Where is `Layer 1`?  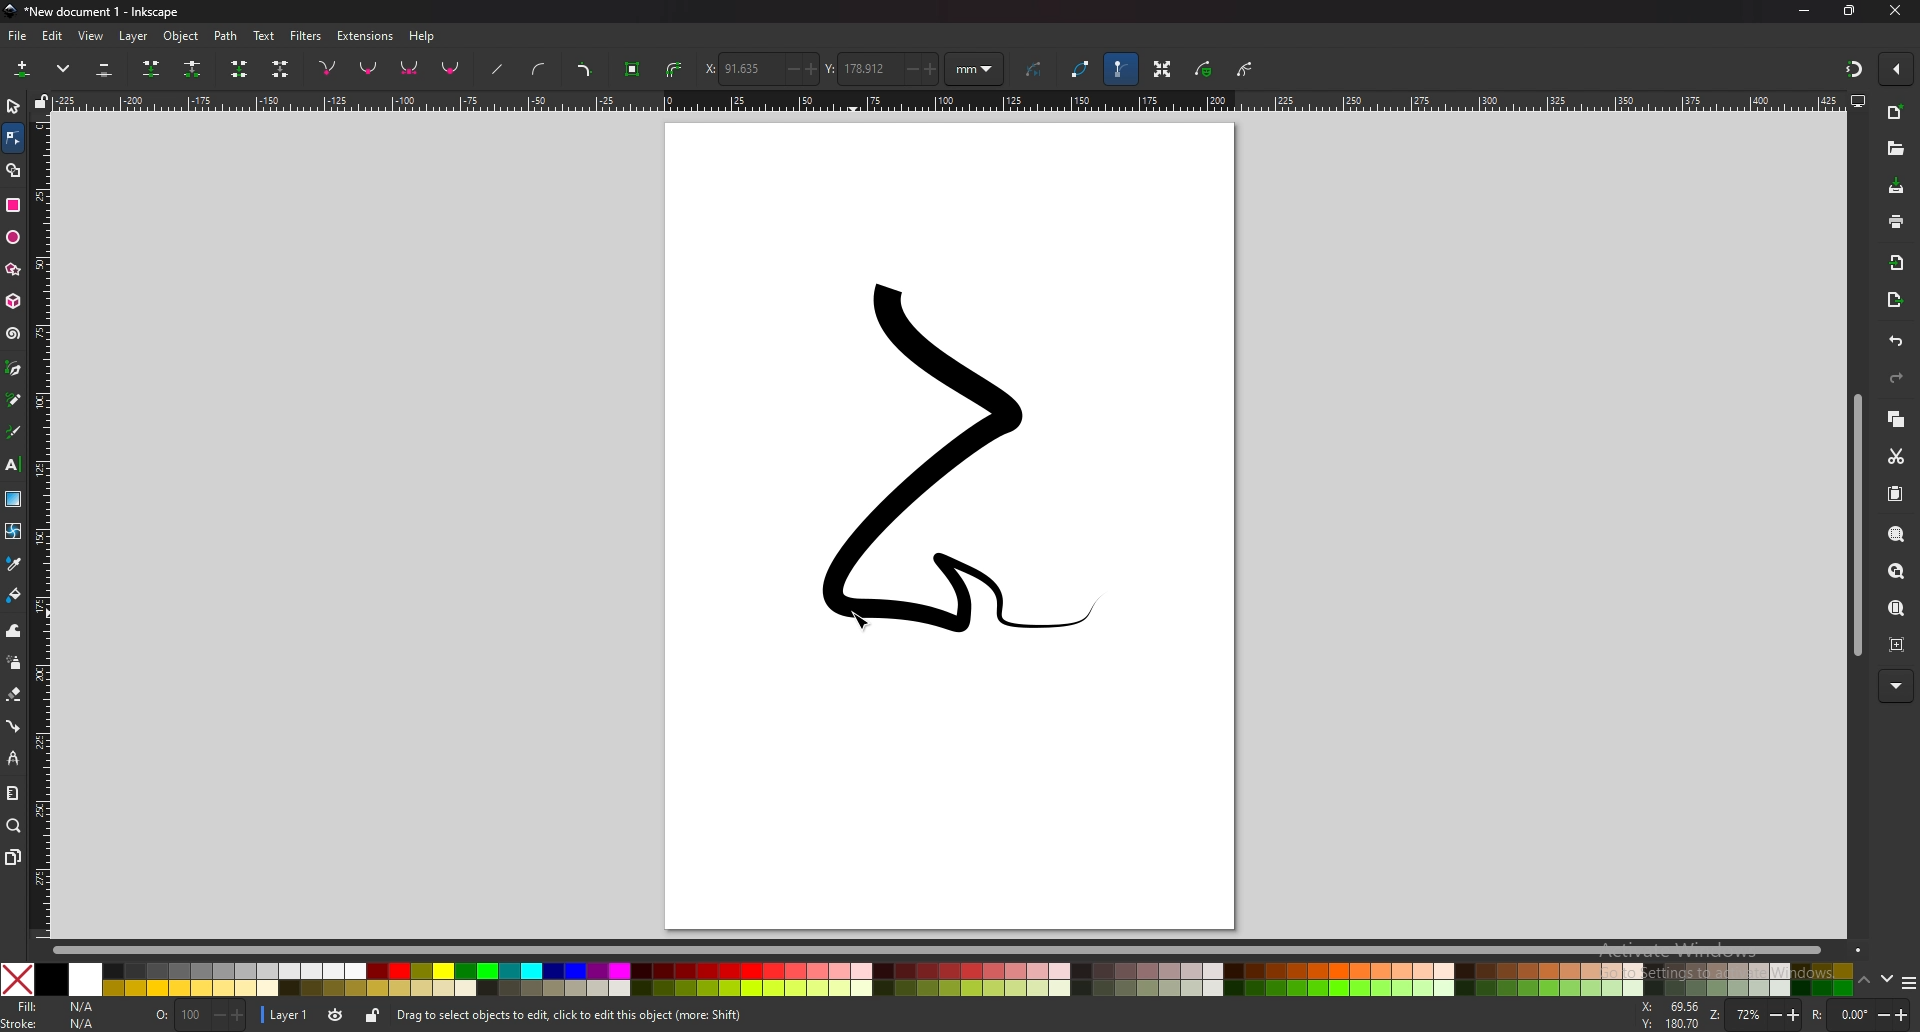 Layer 1 is located at coordinates (303, 1017).